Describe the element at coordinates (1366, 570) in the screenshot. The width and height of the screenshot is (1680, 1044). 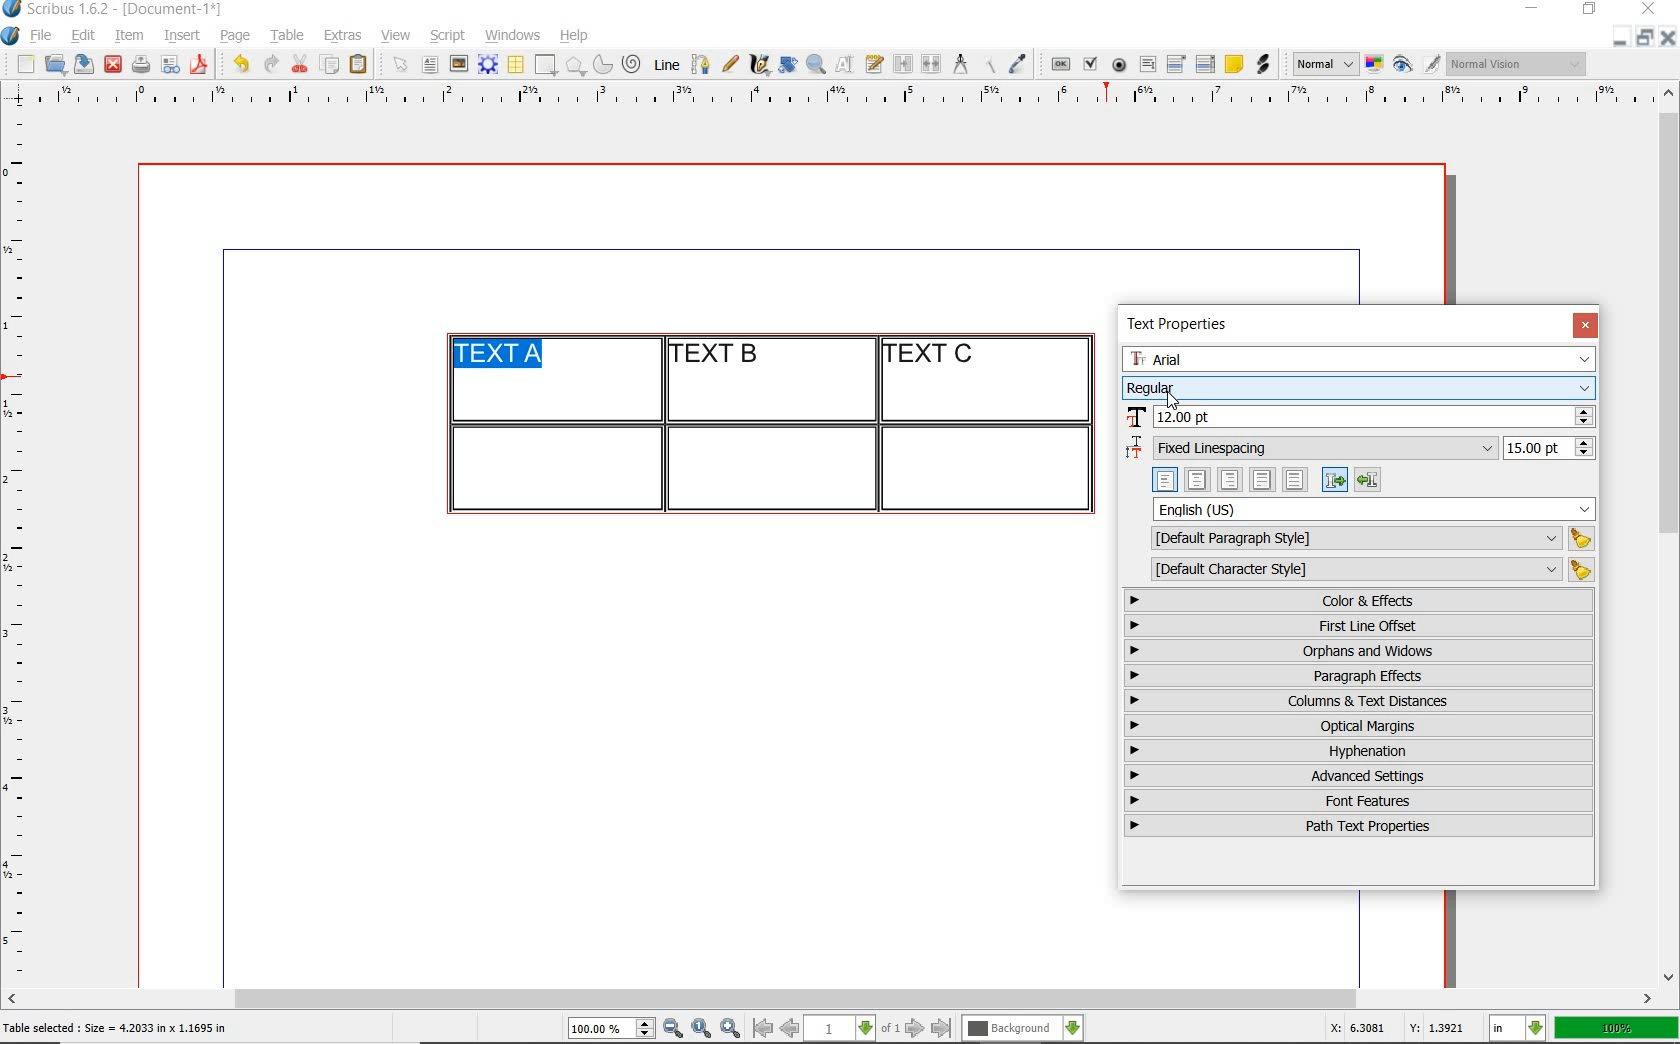
I see `default character style` at that location.